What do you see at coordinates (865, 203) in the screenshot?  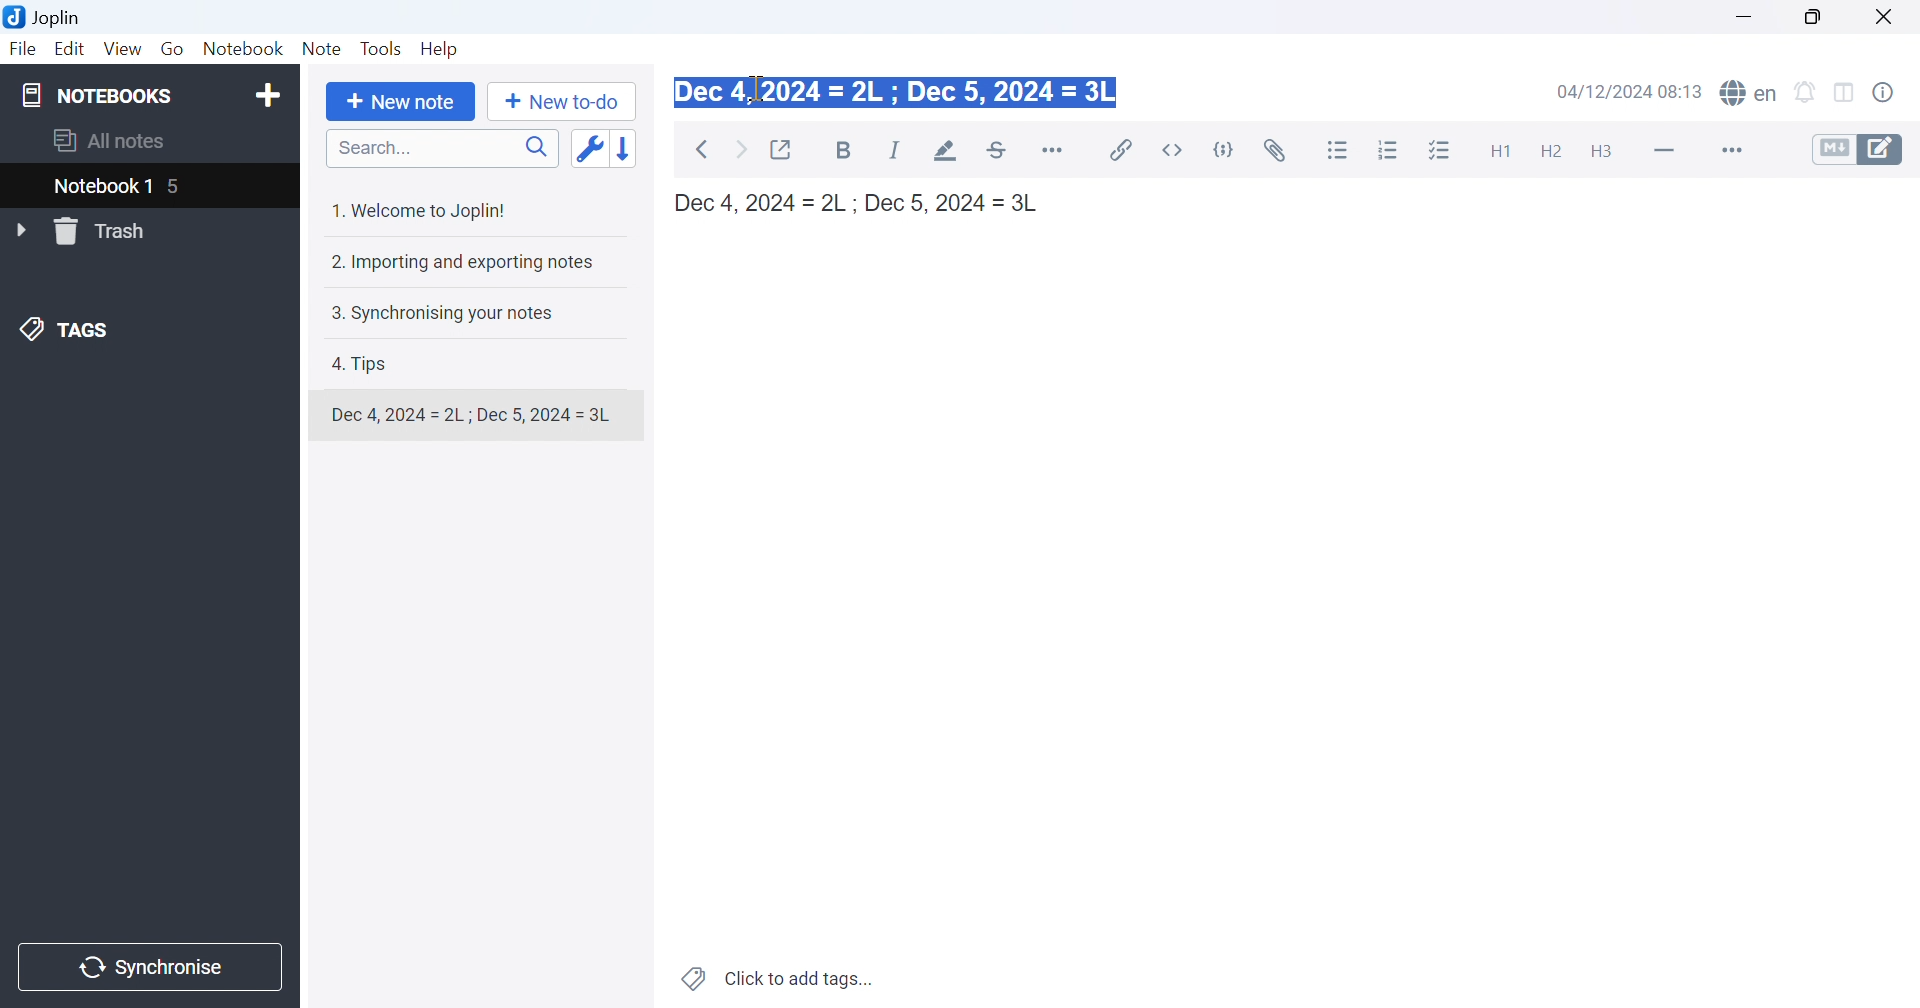 I see `Dec 4, 2024 = 2L ; Dec 5, 2024 = 3L` at bounding box center [865, 203].